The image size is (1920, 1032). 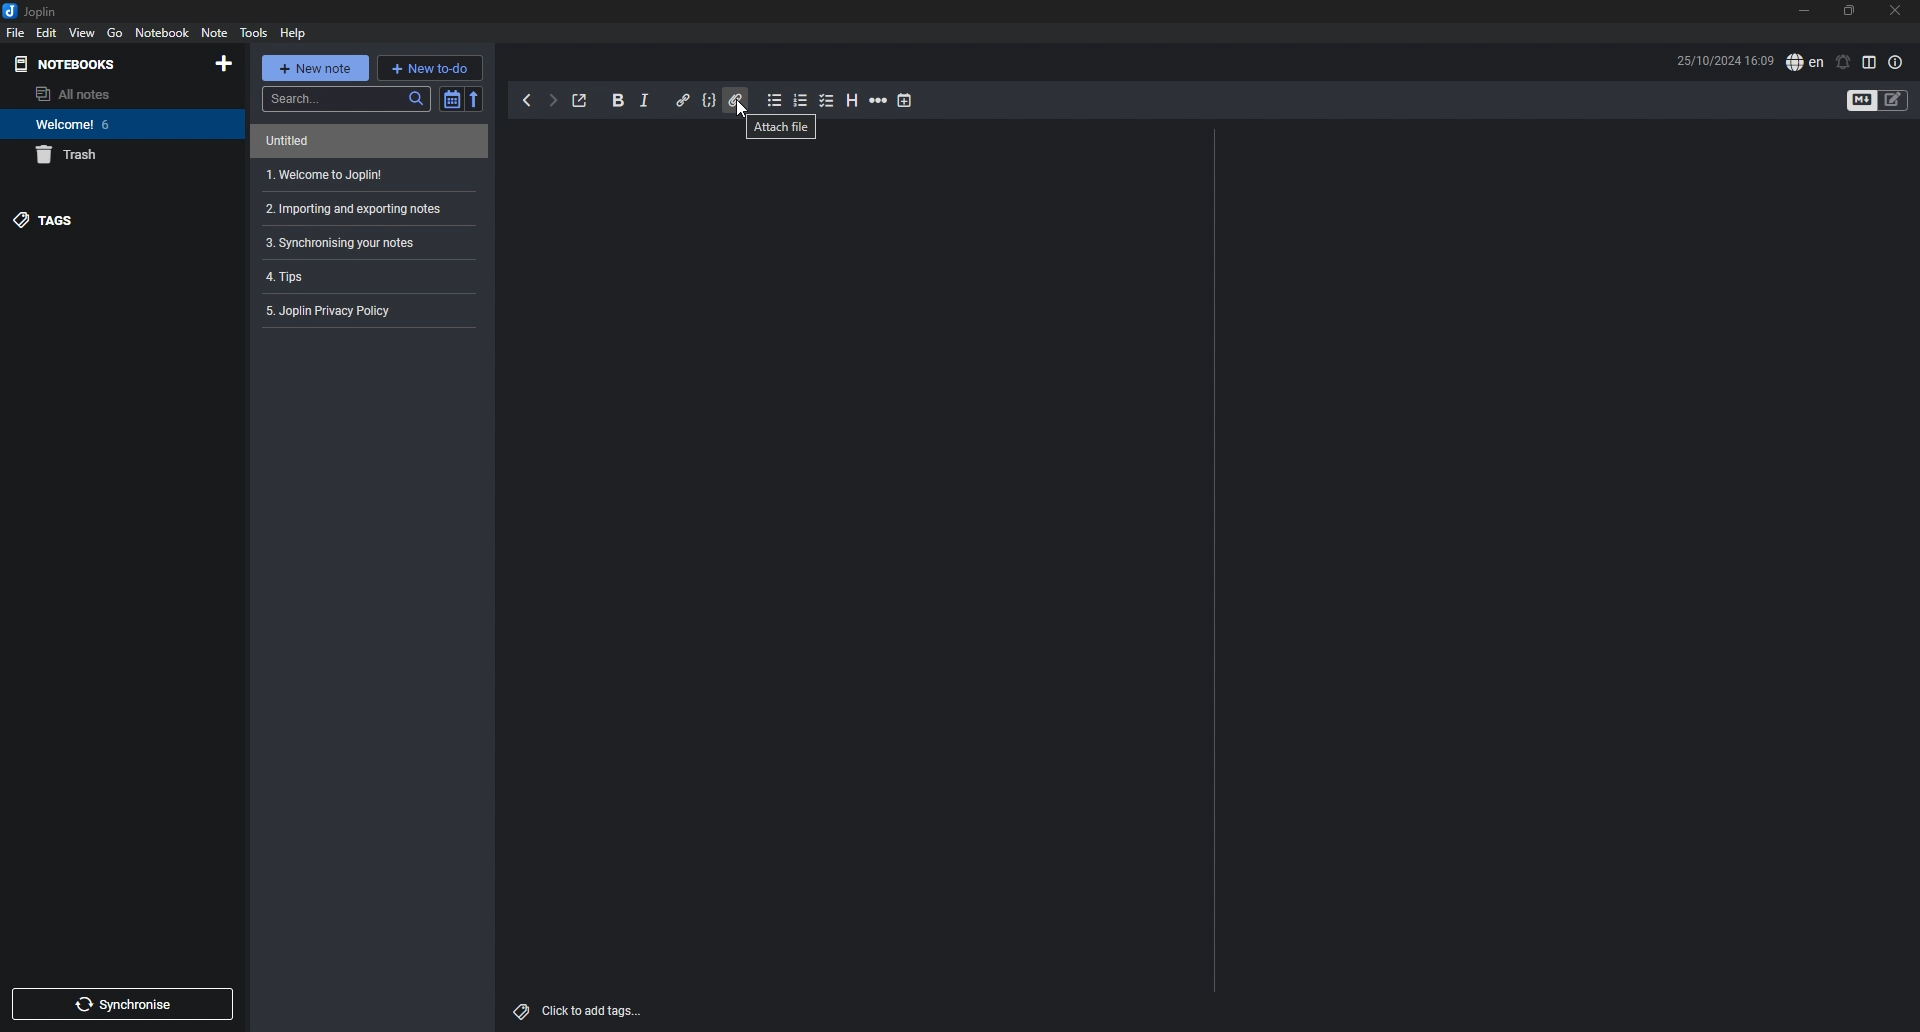 What do you see at coordinates (364, 142) in the screenshot?
I see `Untitled` at bounding box center [364, 142].